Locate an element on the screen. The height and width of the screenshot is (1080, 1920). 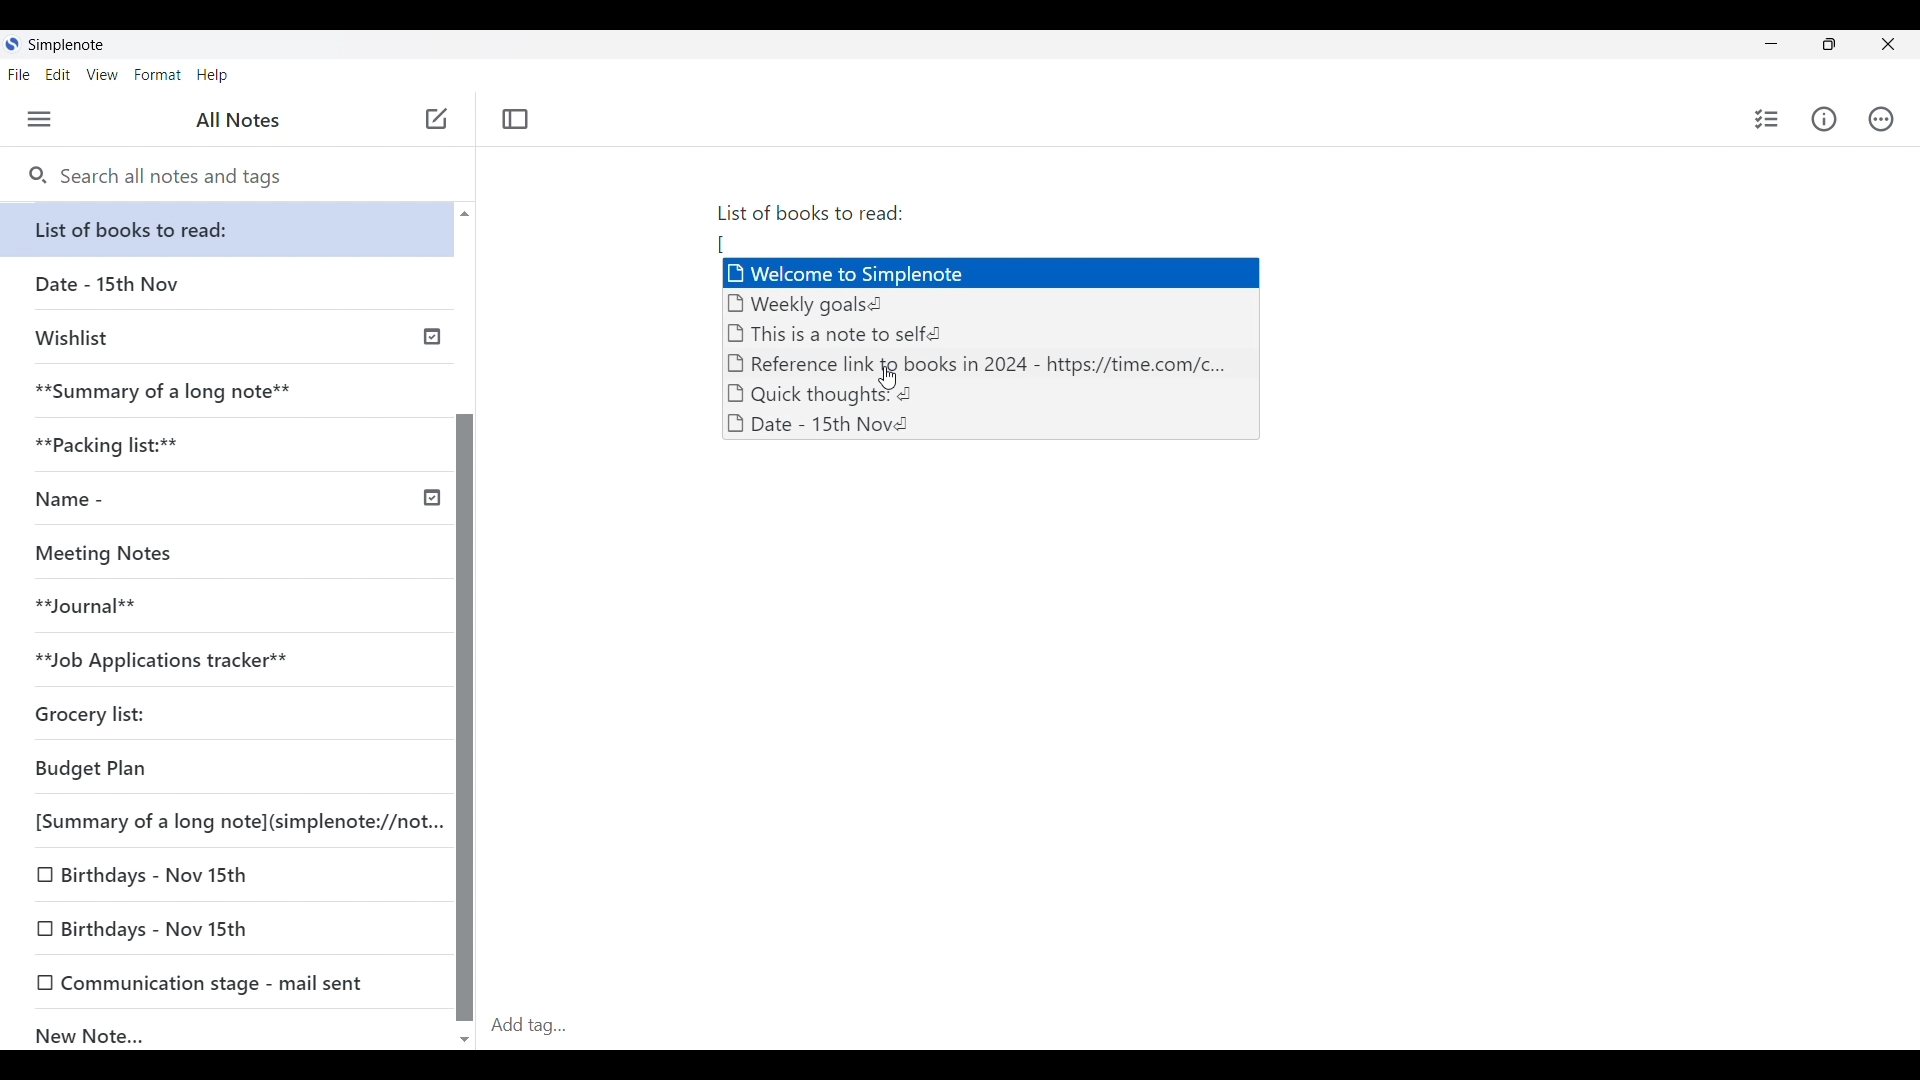
**Journal** is located at coordinates (221, 607).